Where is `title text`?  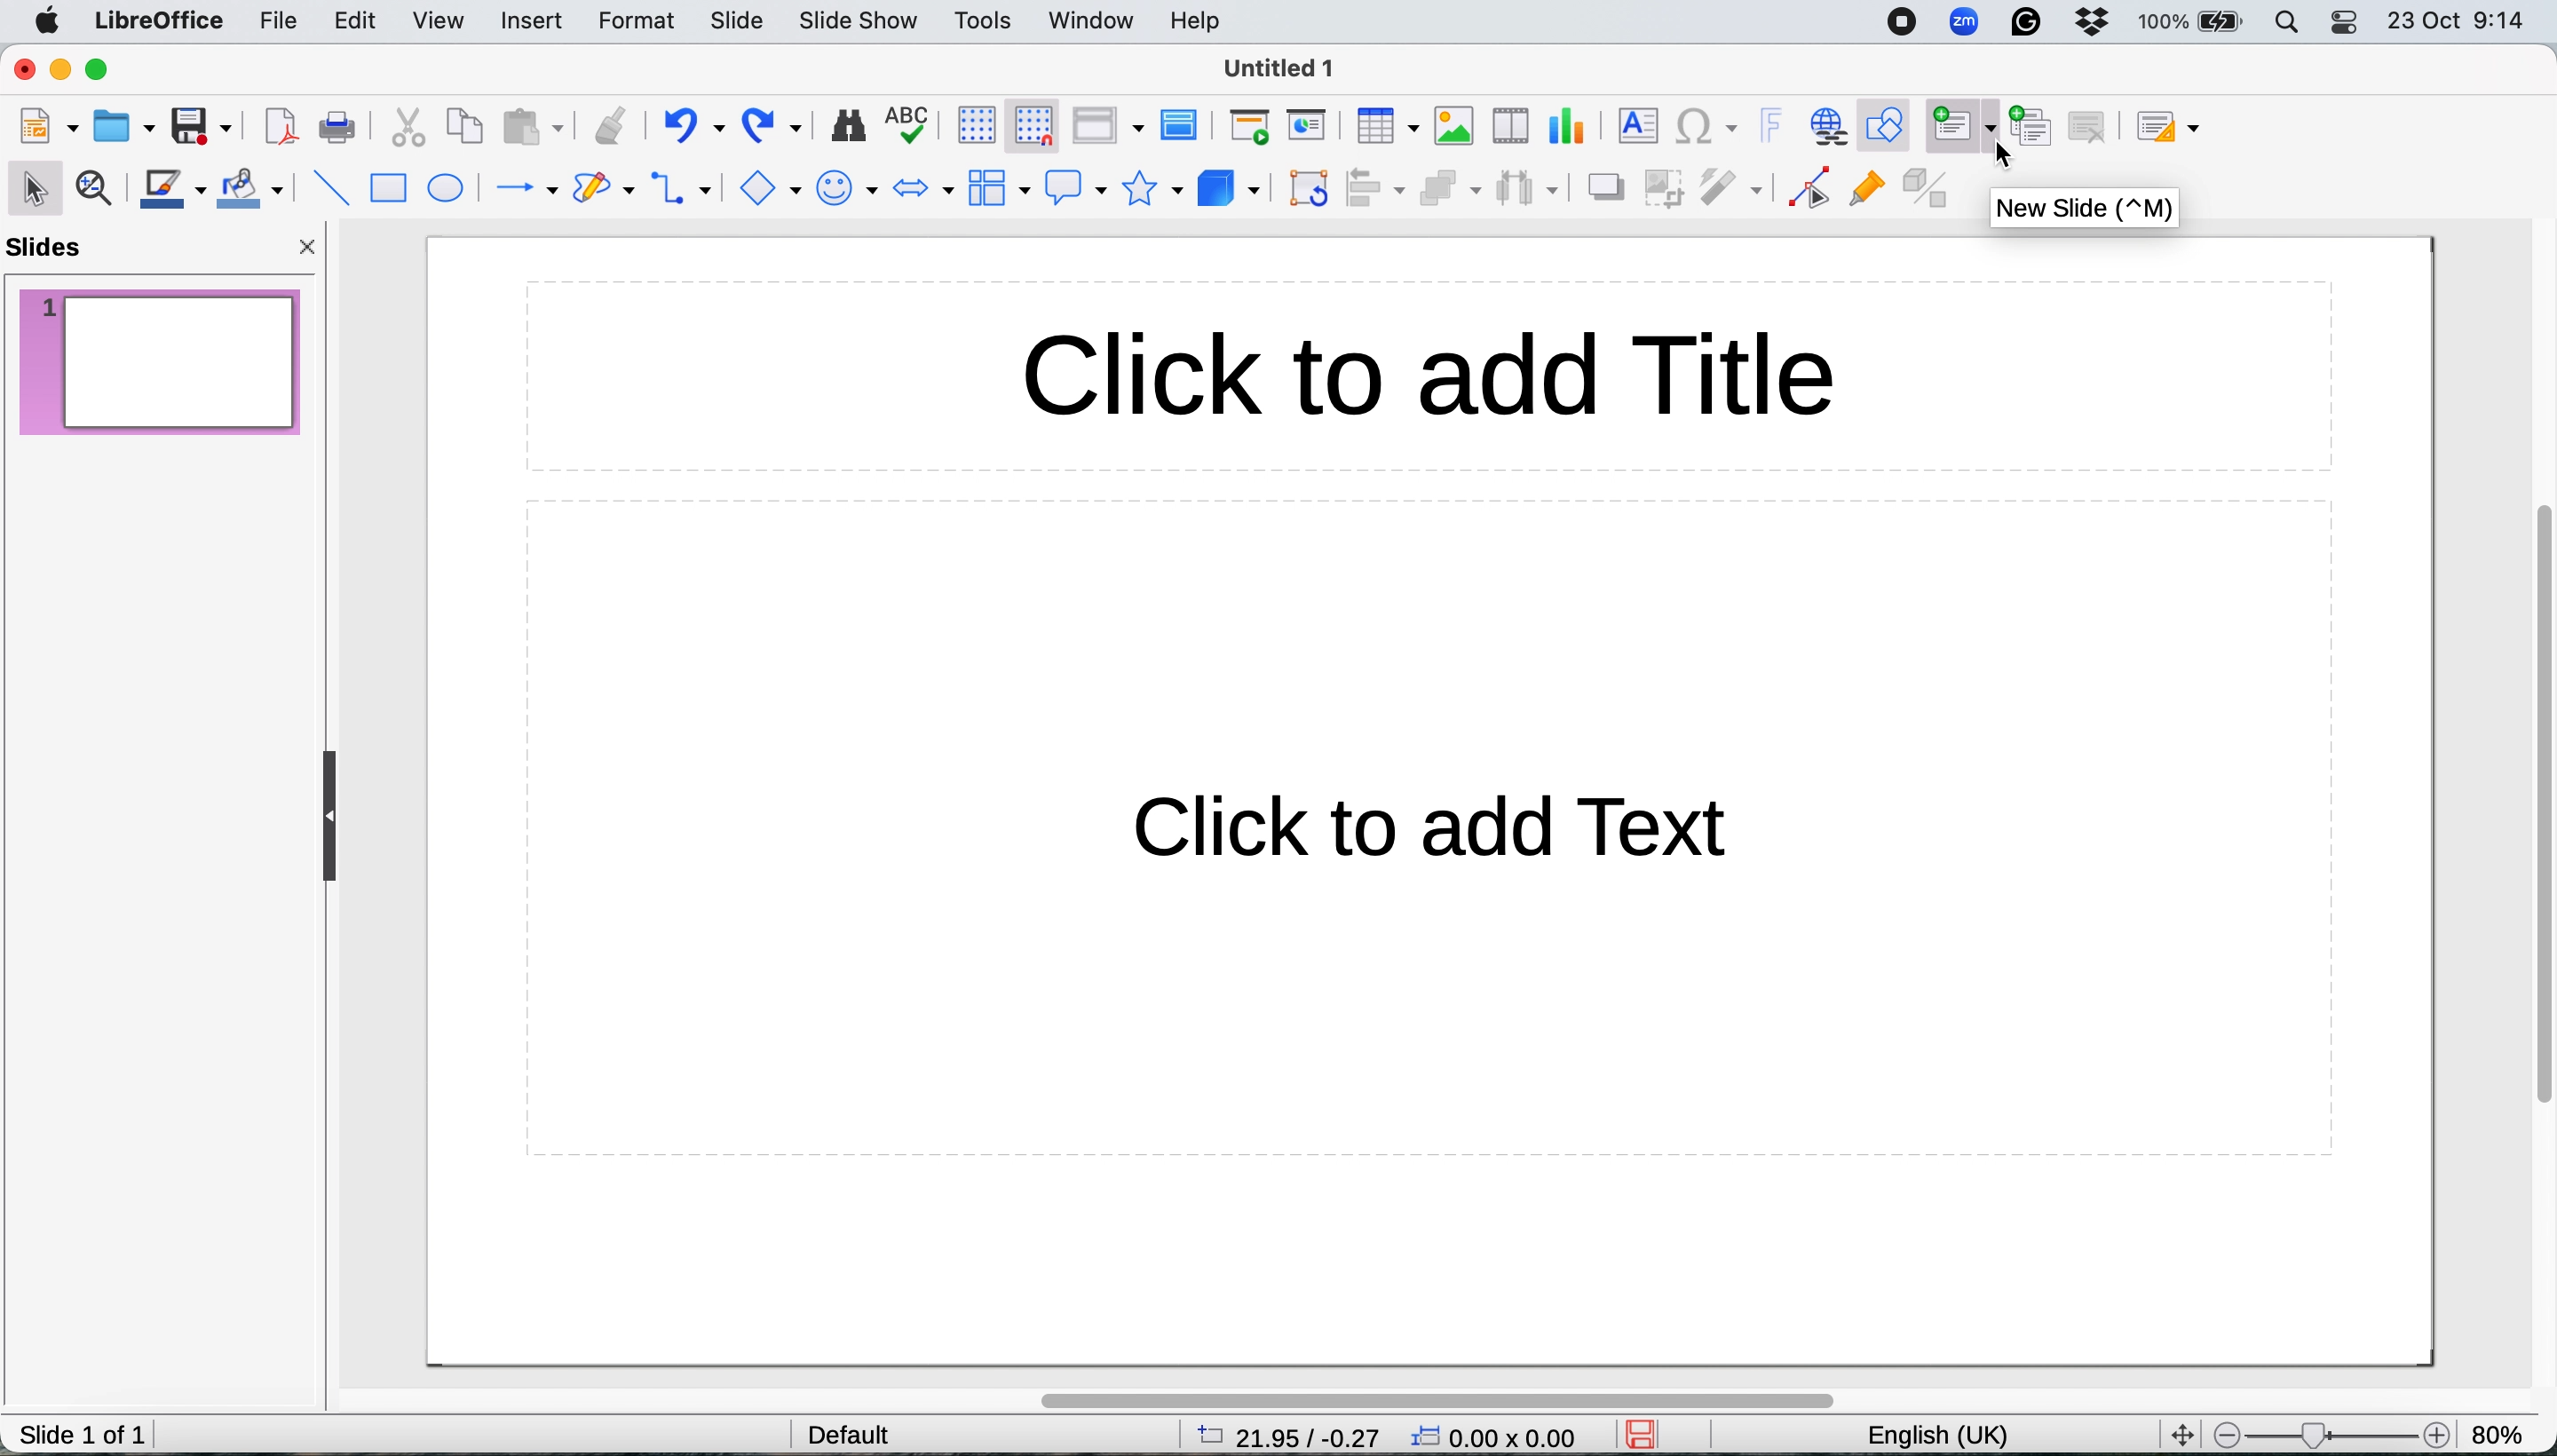 title text is located at coordinates (1437, 378).